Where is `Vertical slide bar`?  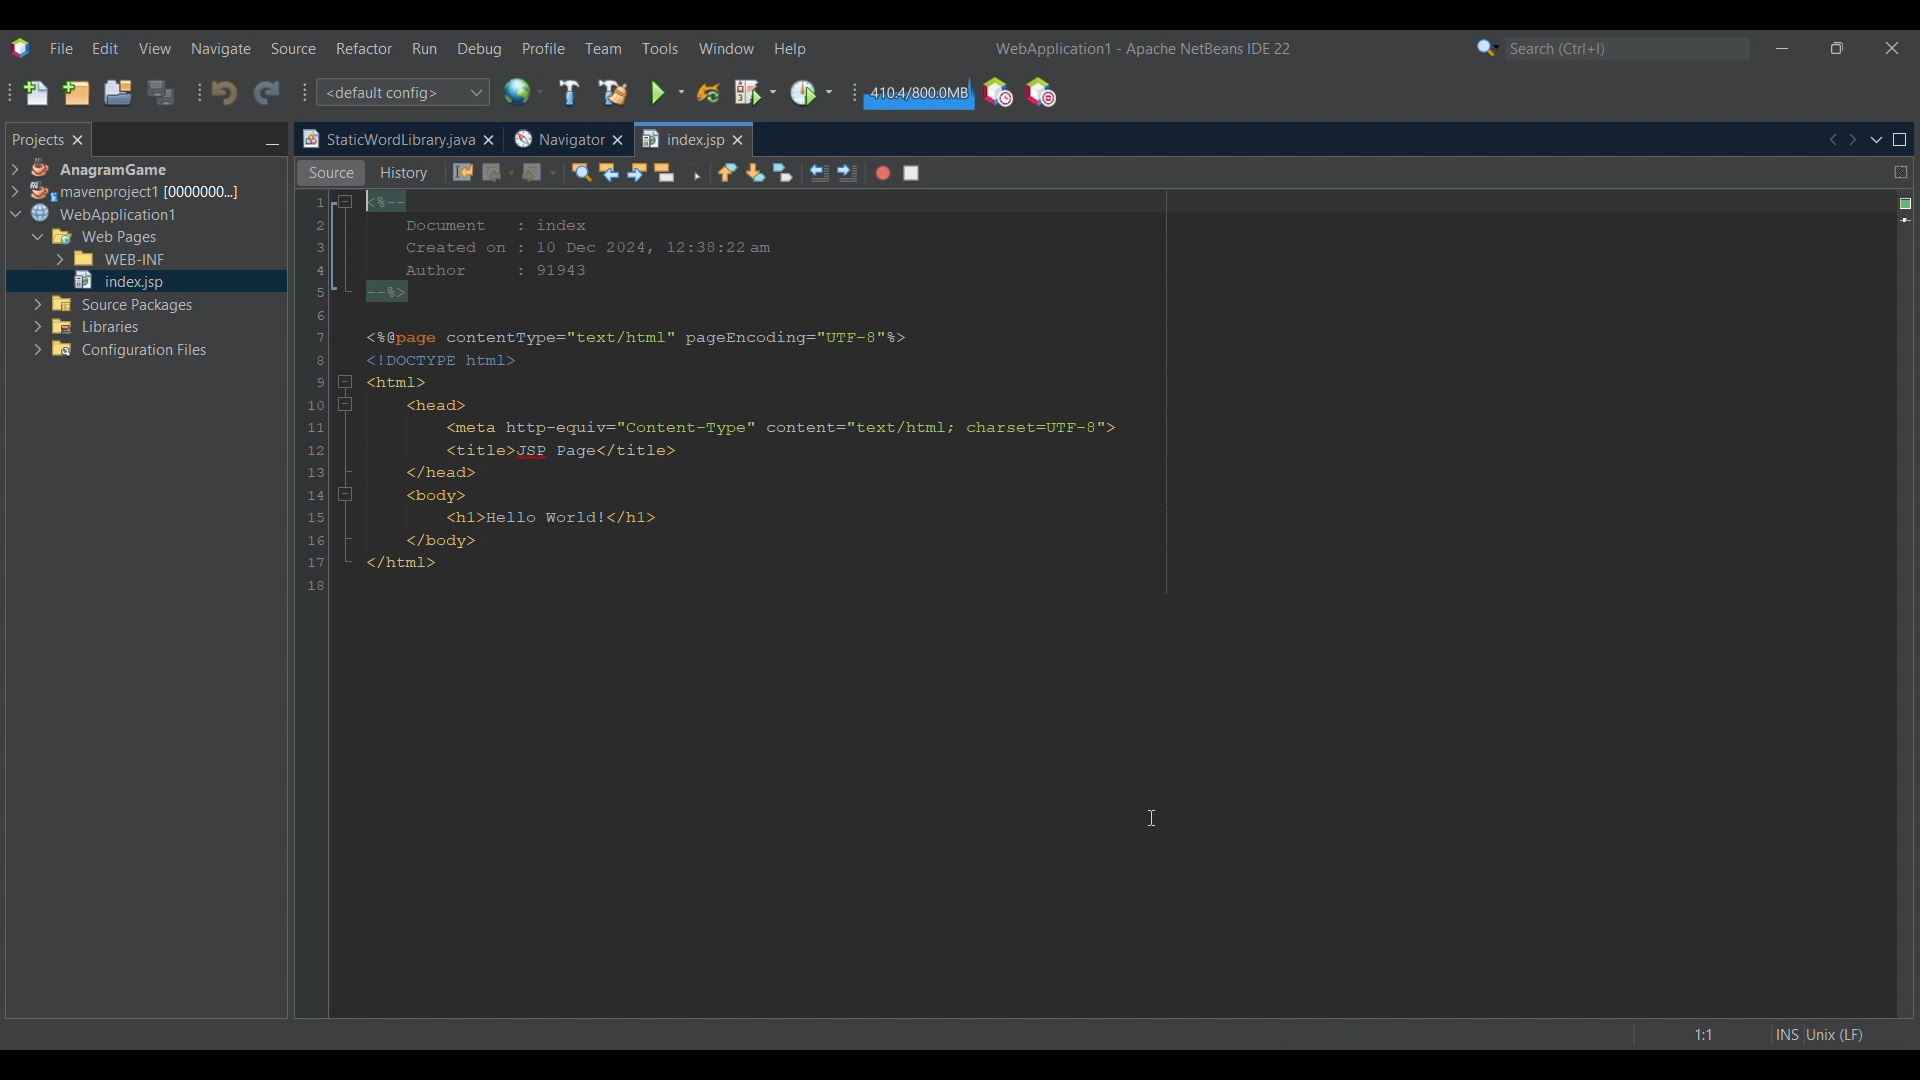 Vertical slide bar is located at coordinates (1891, 604).